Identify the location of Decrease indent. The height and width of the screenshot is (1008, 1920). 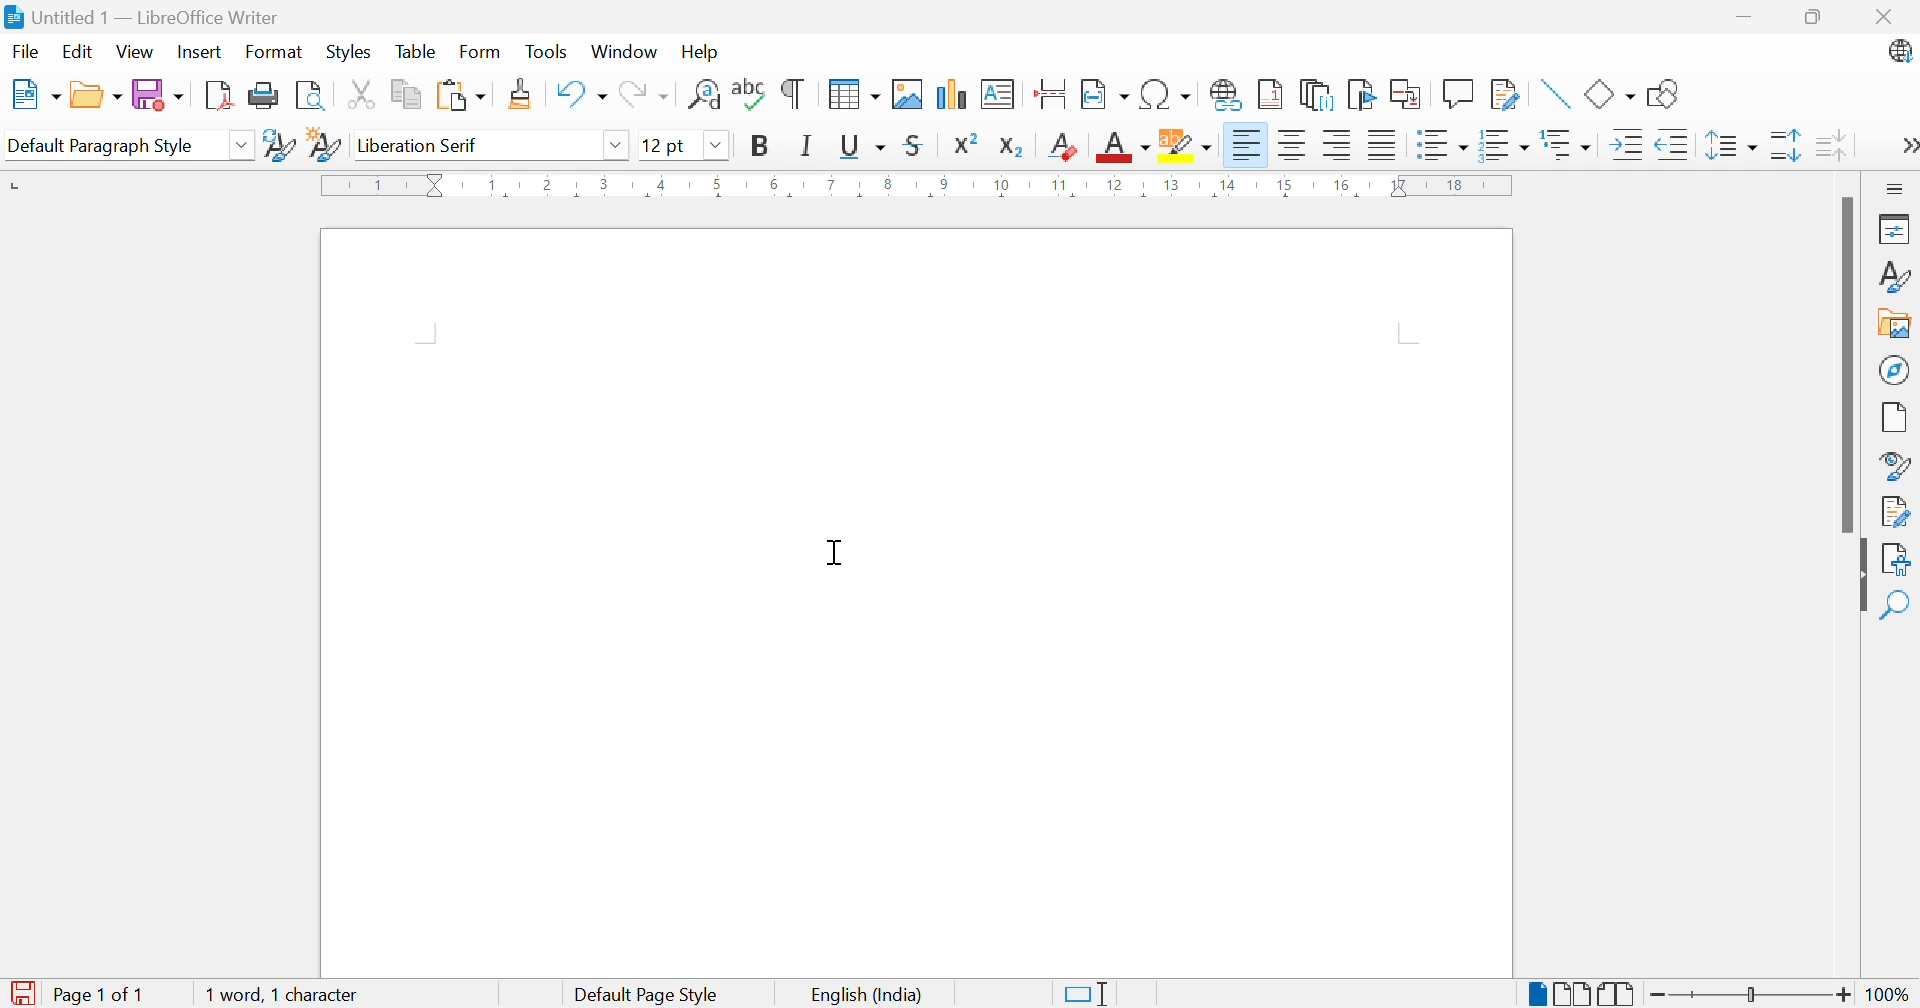
(1674, 146).